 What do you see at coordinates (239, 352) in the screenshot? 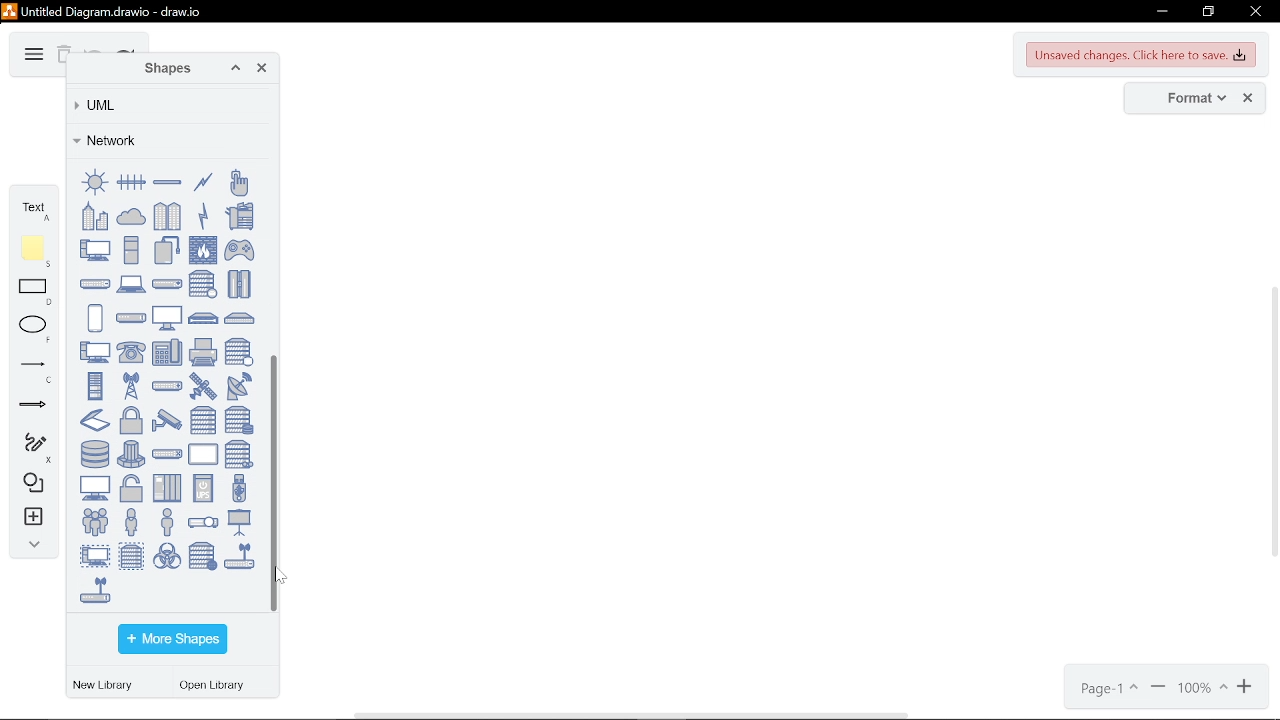
I see `proxy server` at bounding box center [239, 352].